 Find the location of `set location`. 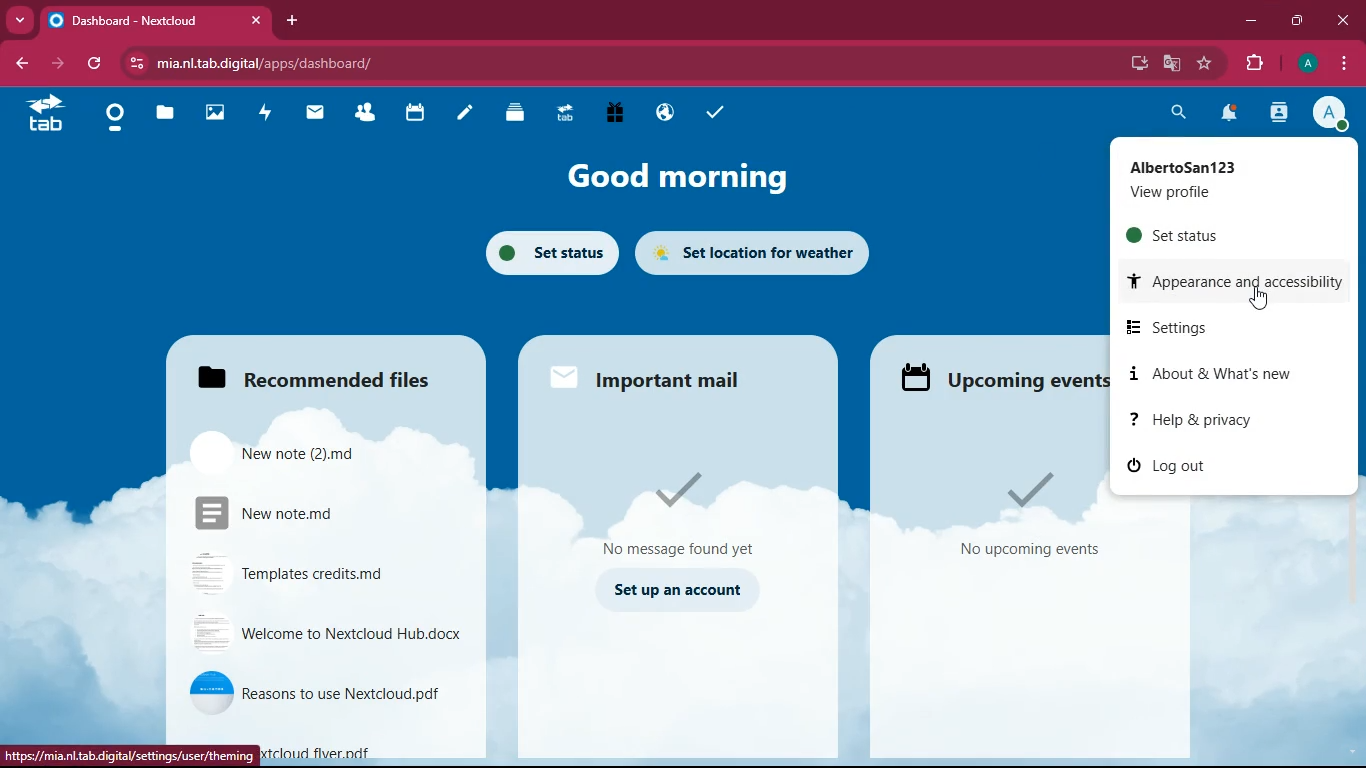

set location is located at coordinates (756, 255).